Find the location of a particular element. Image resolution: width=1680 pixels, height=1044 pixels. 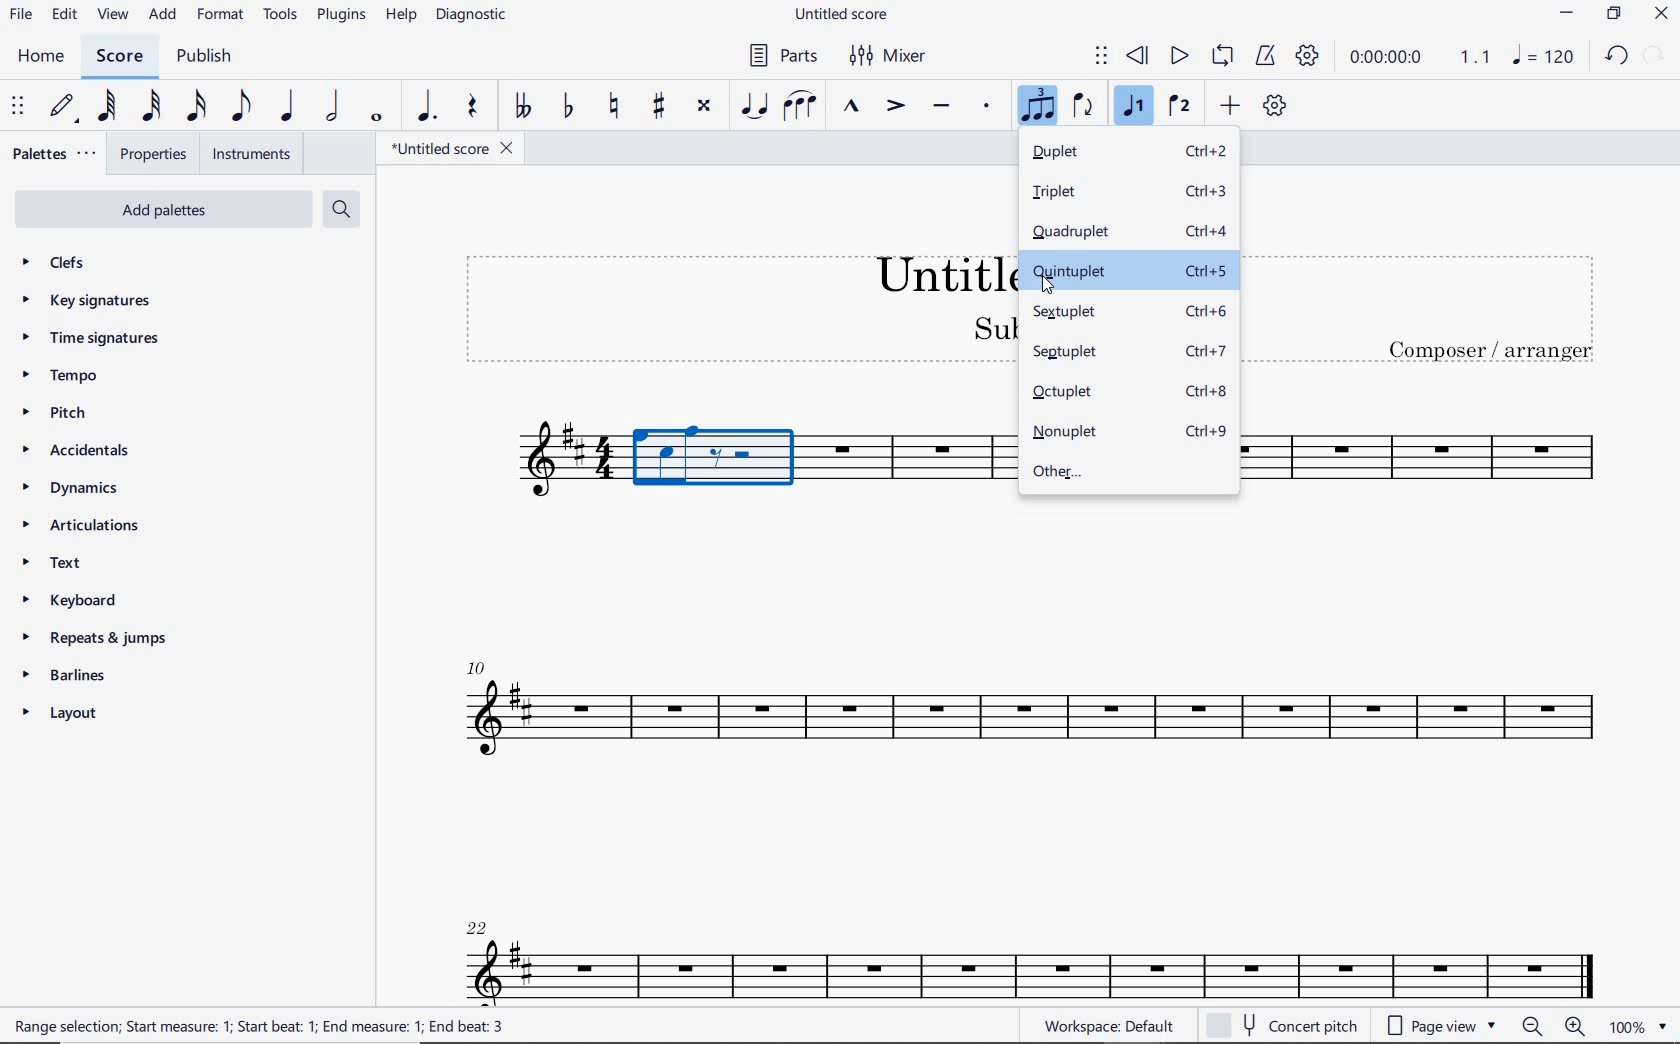

title is located at coordinates (1432, 309).